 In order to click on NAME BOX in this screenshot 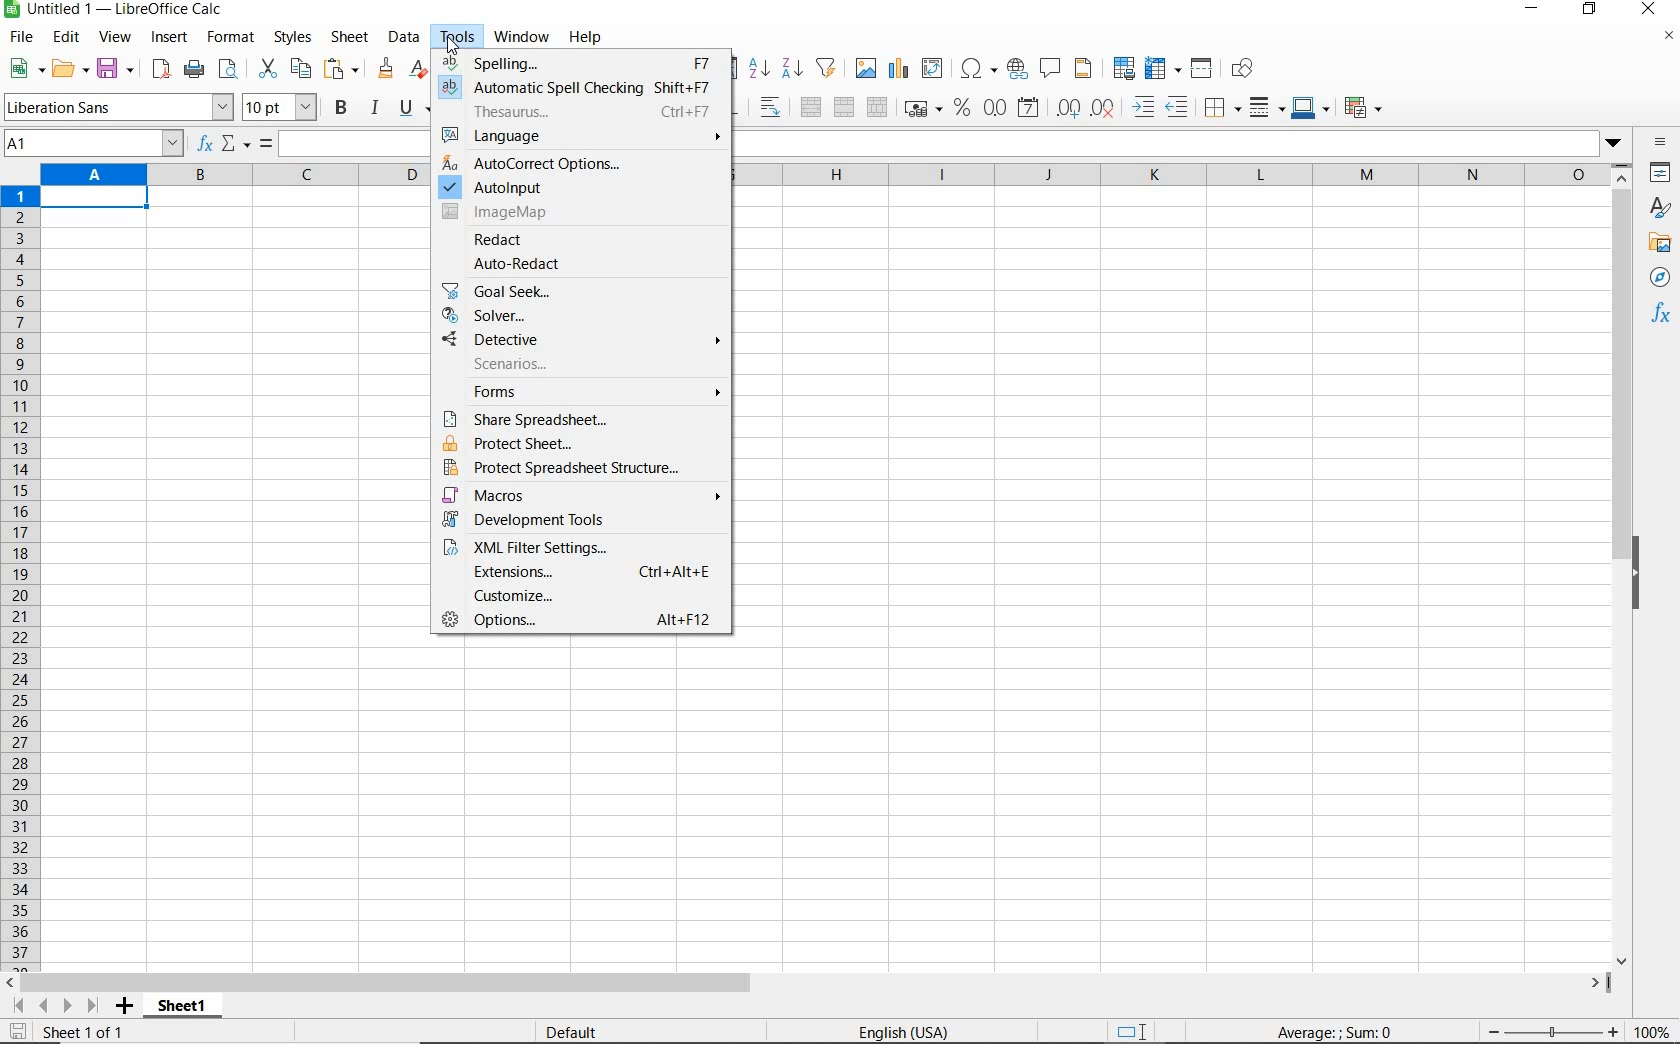, I will do `click(94, 142)`.